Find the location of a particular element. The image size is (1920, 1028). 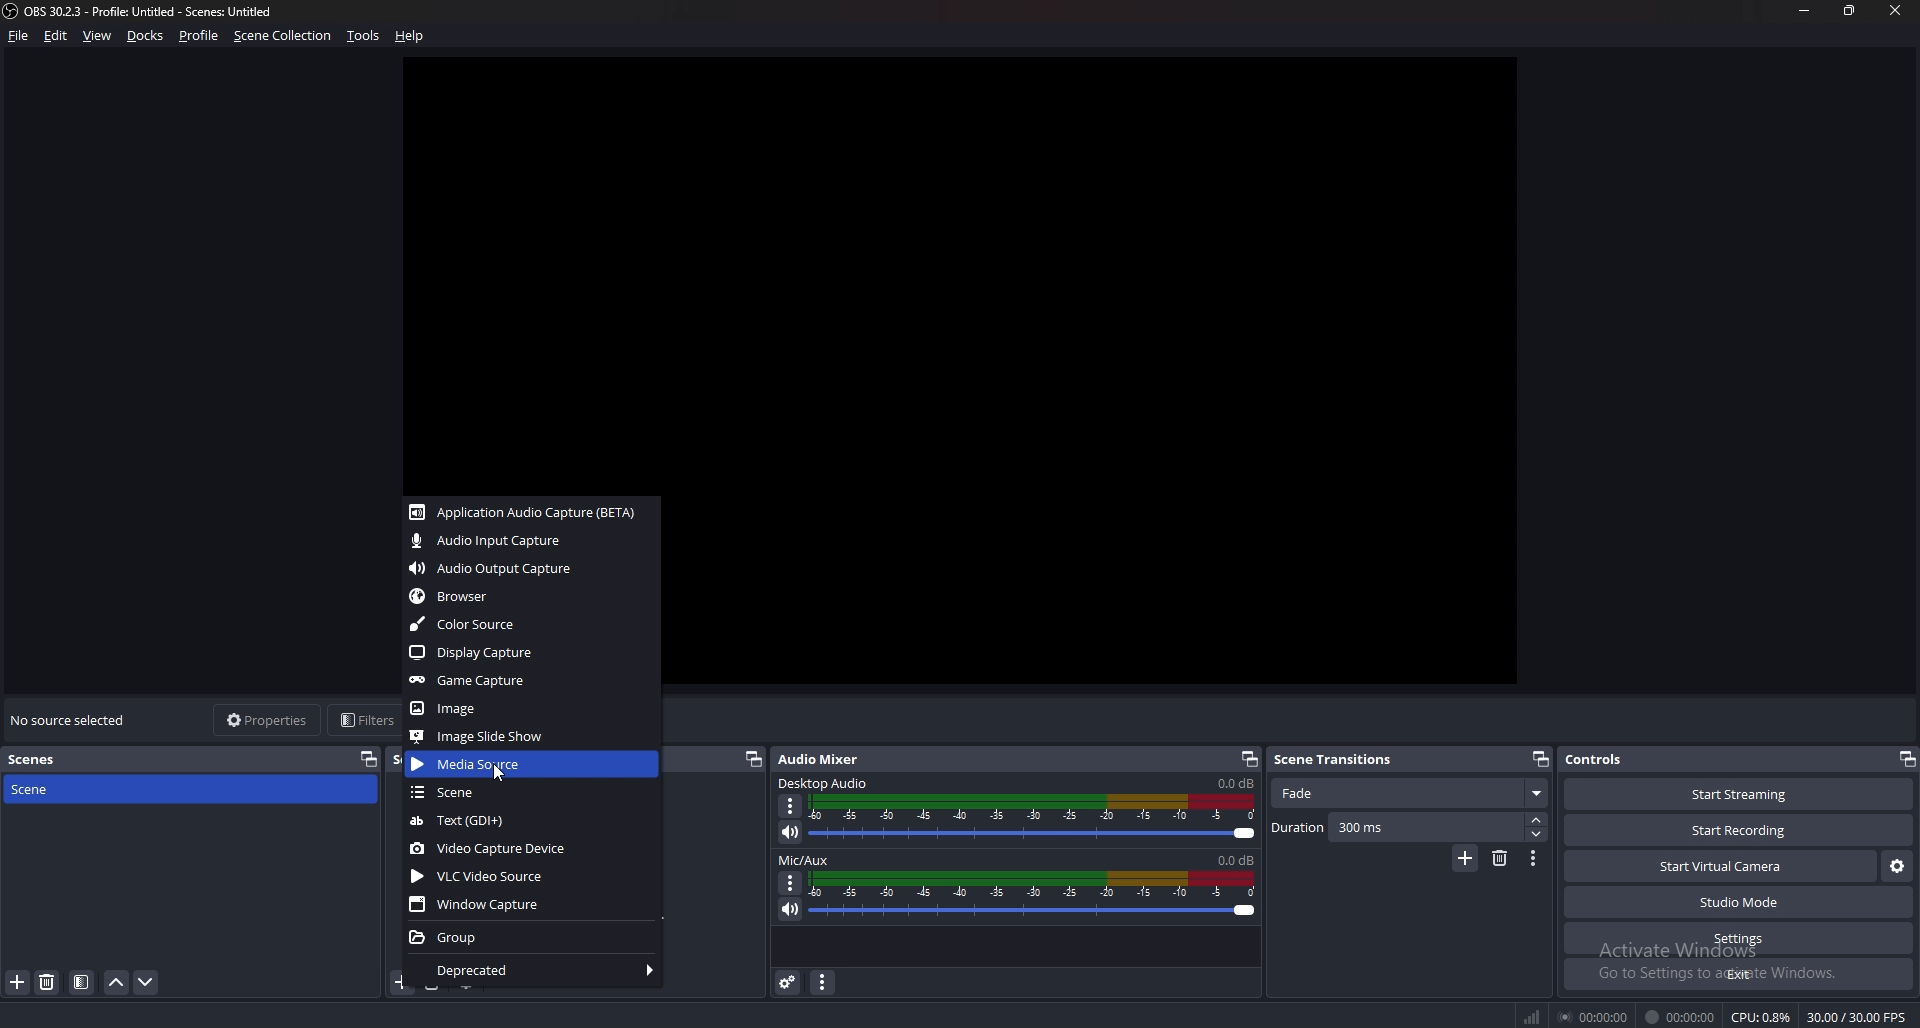

30.00 / 30.00 FPS is located at coordinates (1856, 1017).